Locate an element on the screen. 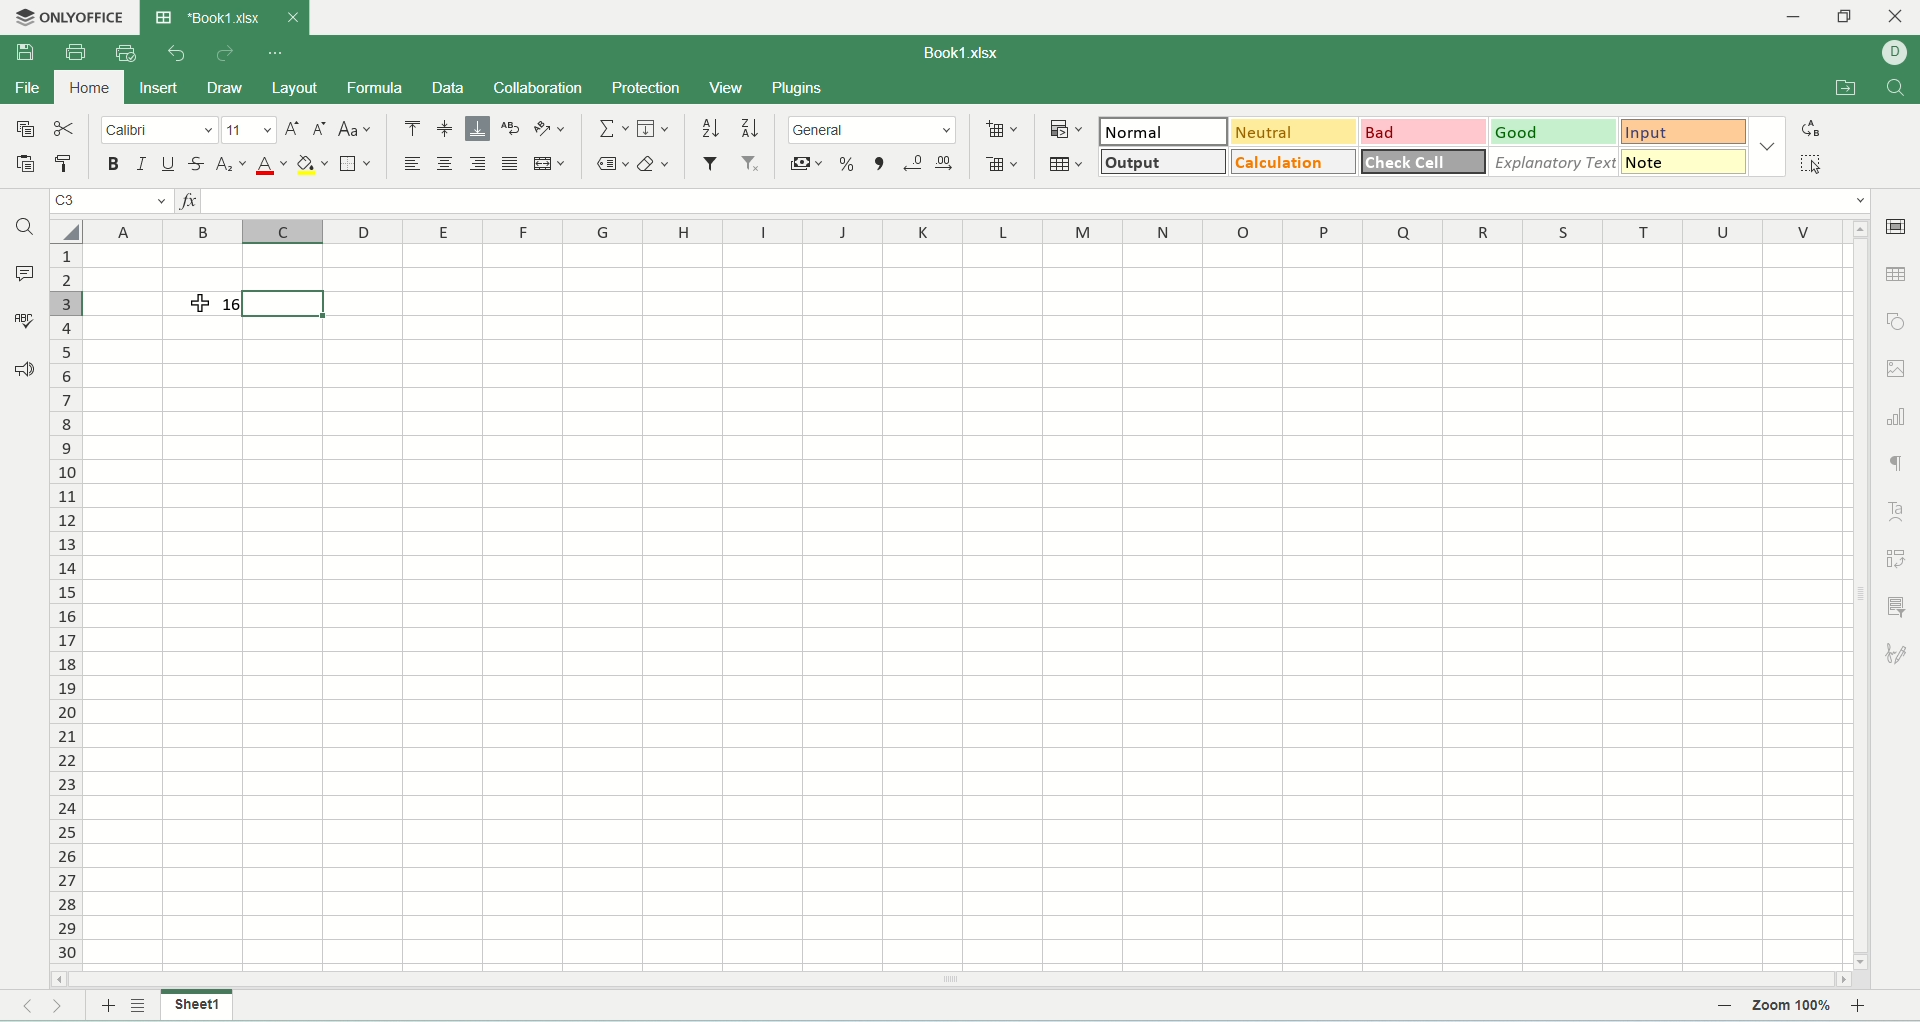 This screenshot has height=1022, width=1920. insert is located at coordinates (159, 90).